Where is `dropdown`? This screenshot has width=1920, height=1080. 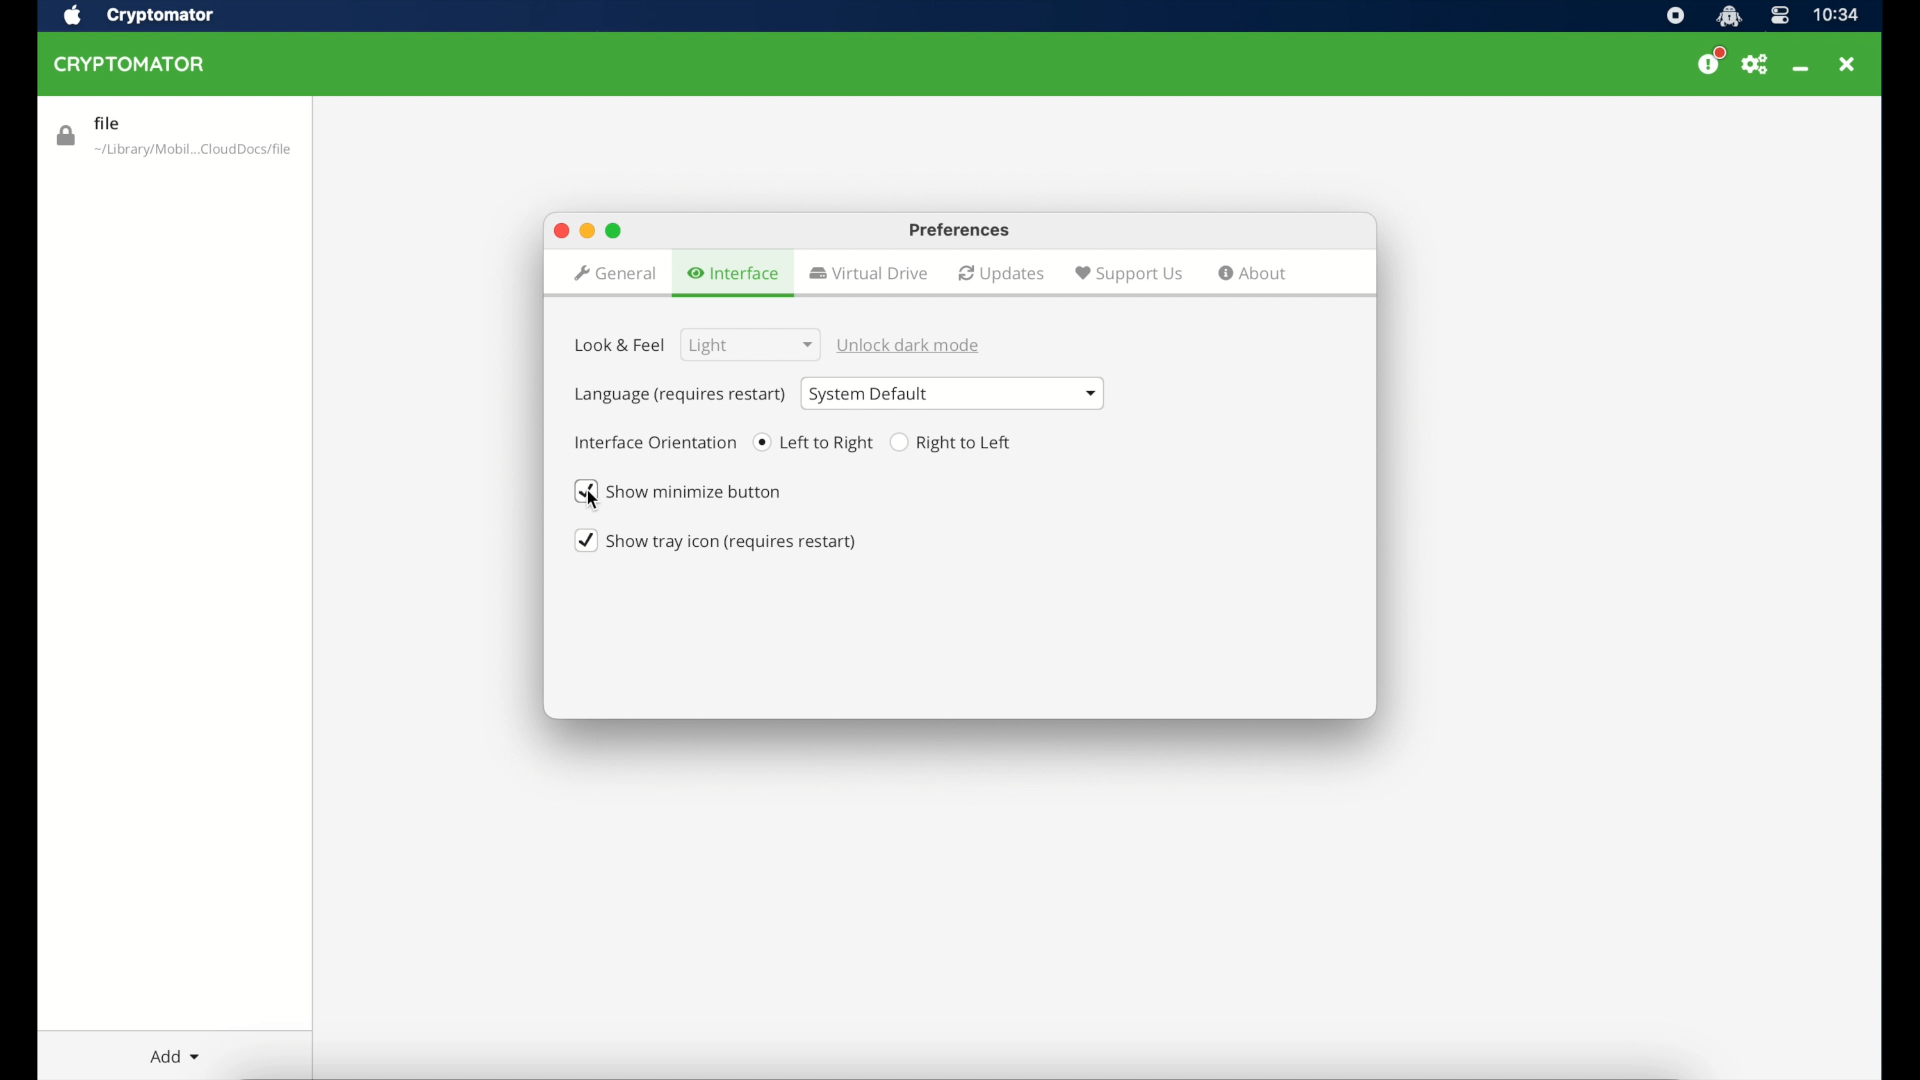
dropdown is located at coordinates (953, 393).